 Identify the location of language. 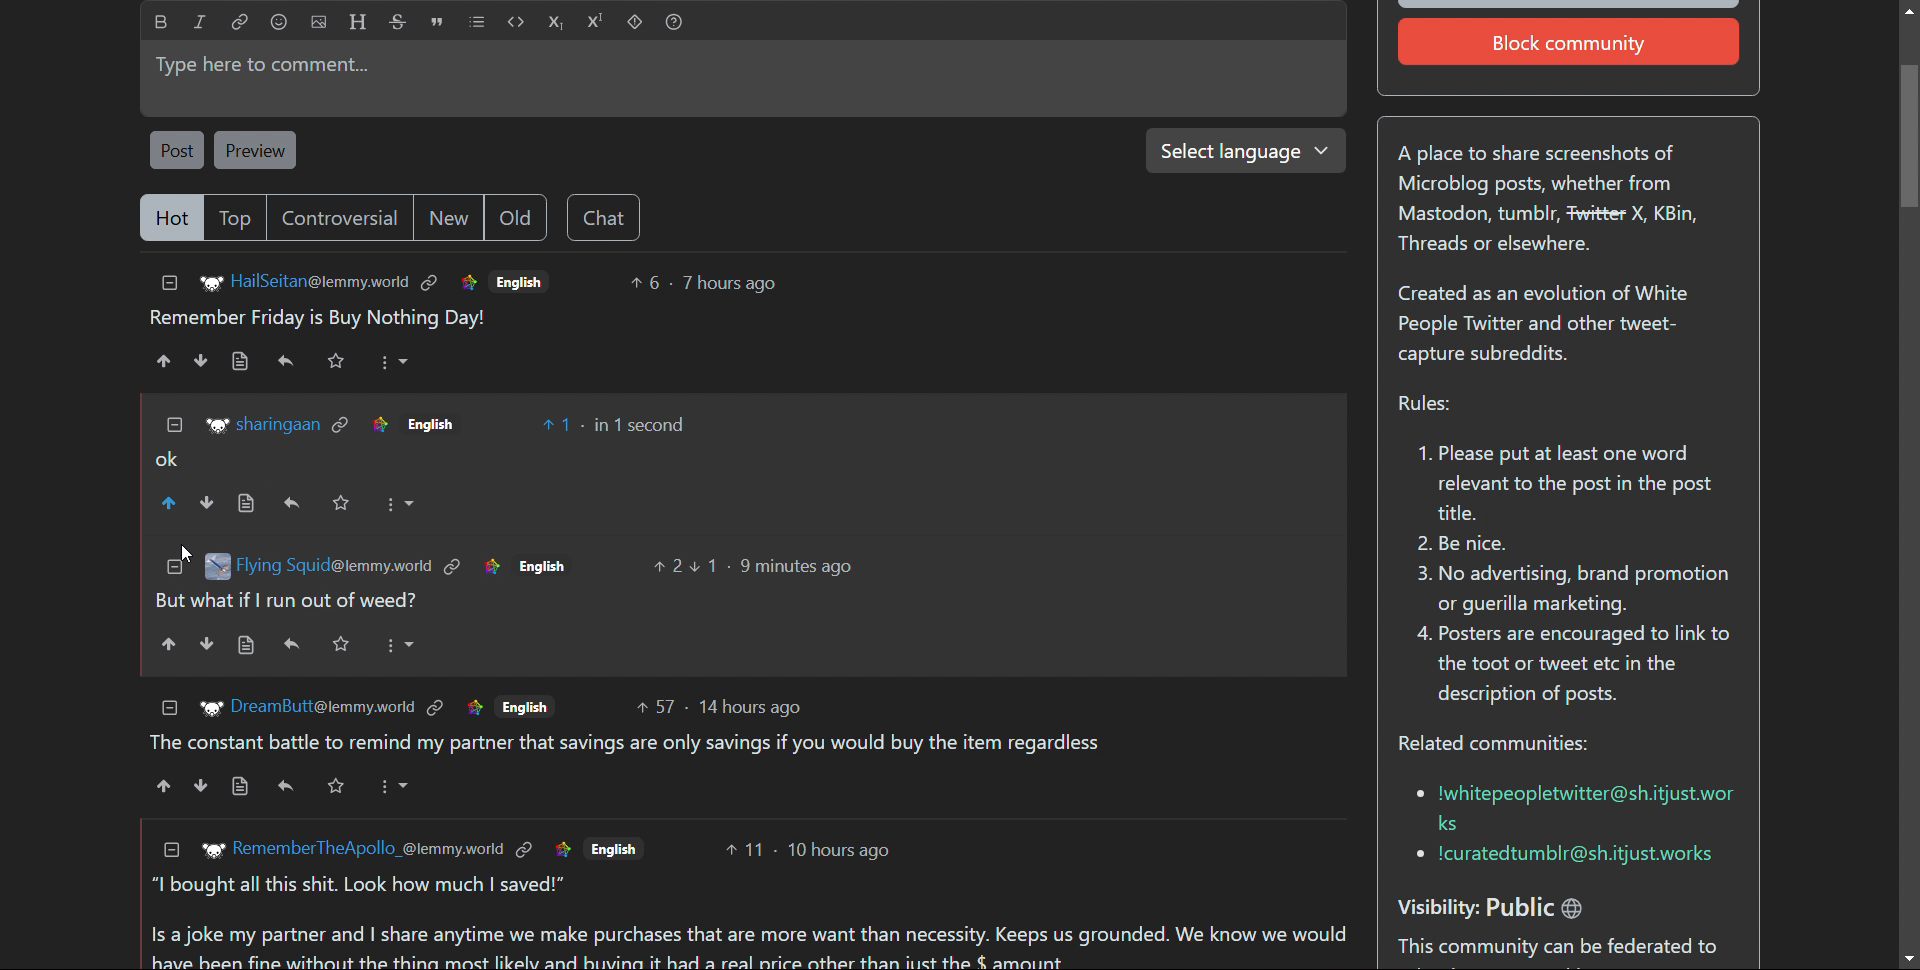
(543, 570).